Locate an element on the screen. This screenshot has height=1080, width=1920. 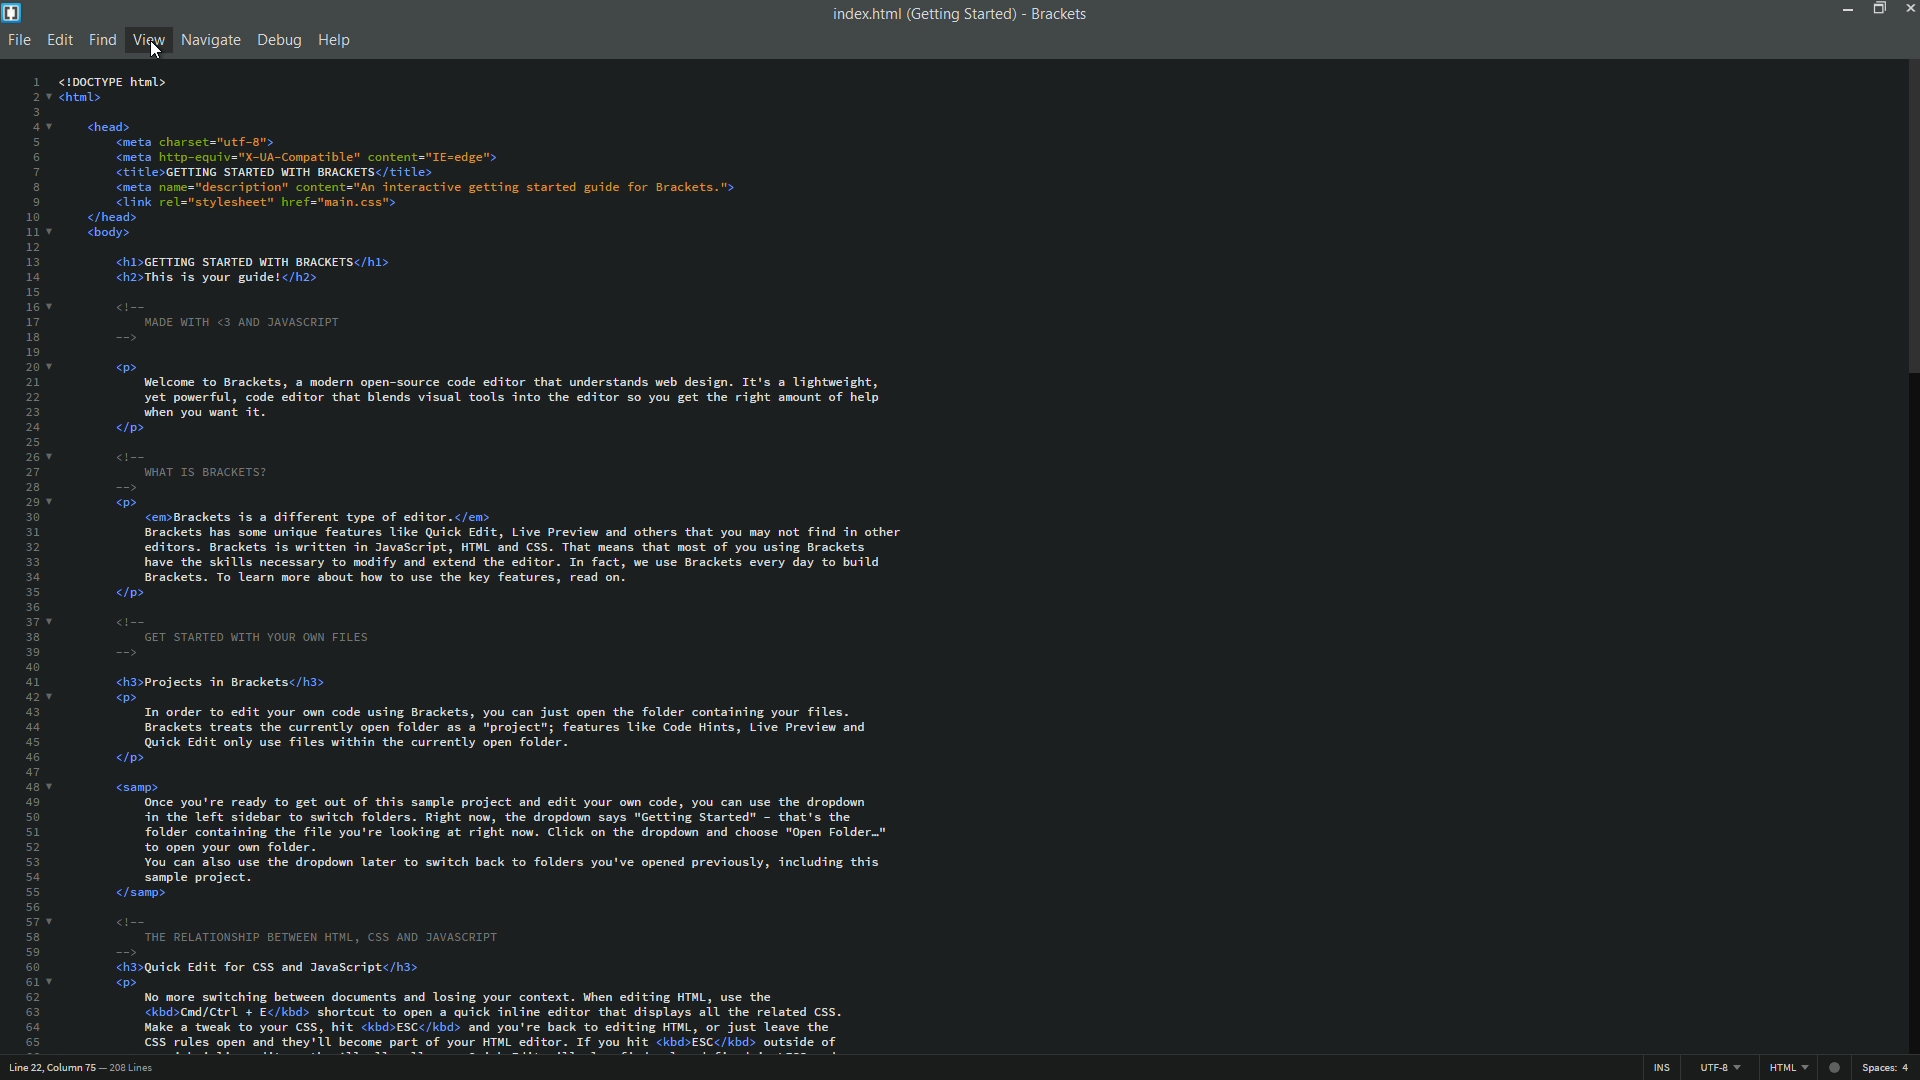
HTML is located at coordinates (1788, 1067).